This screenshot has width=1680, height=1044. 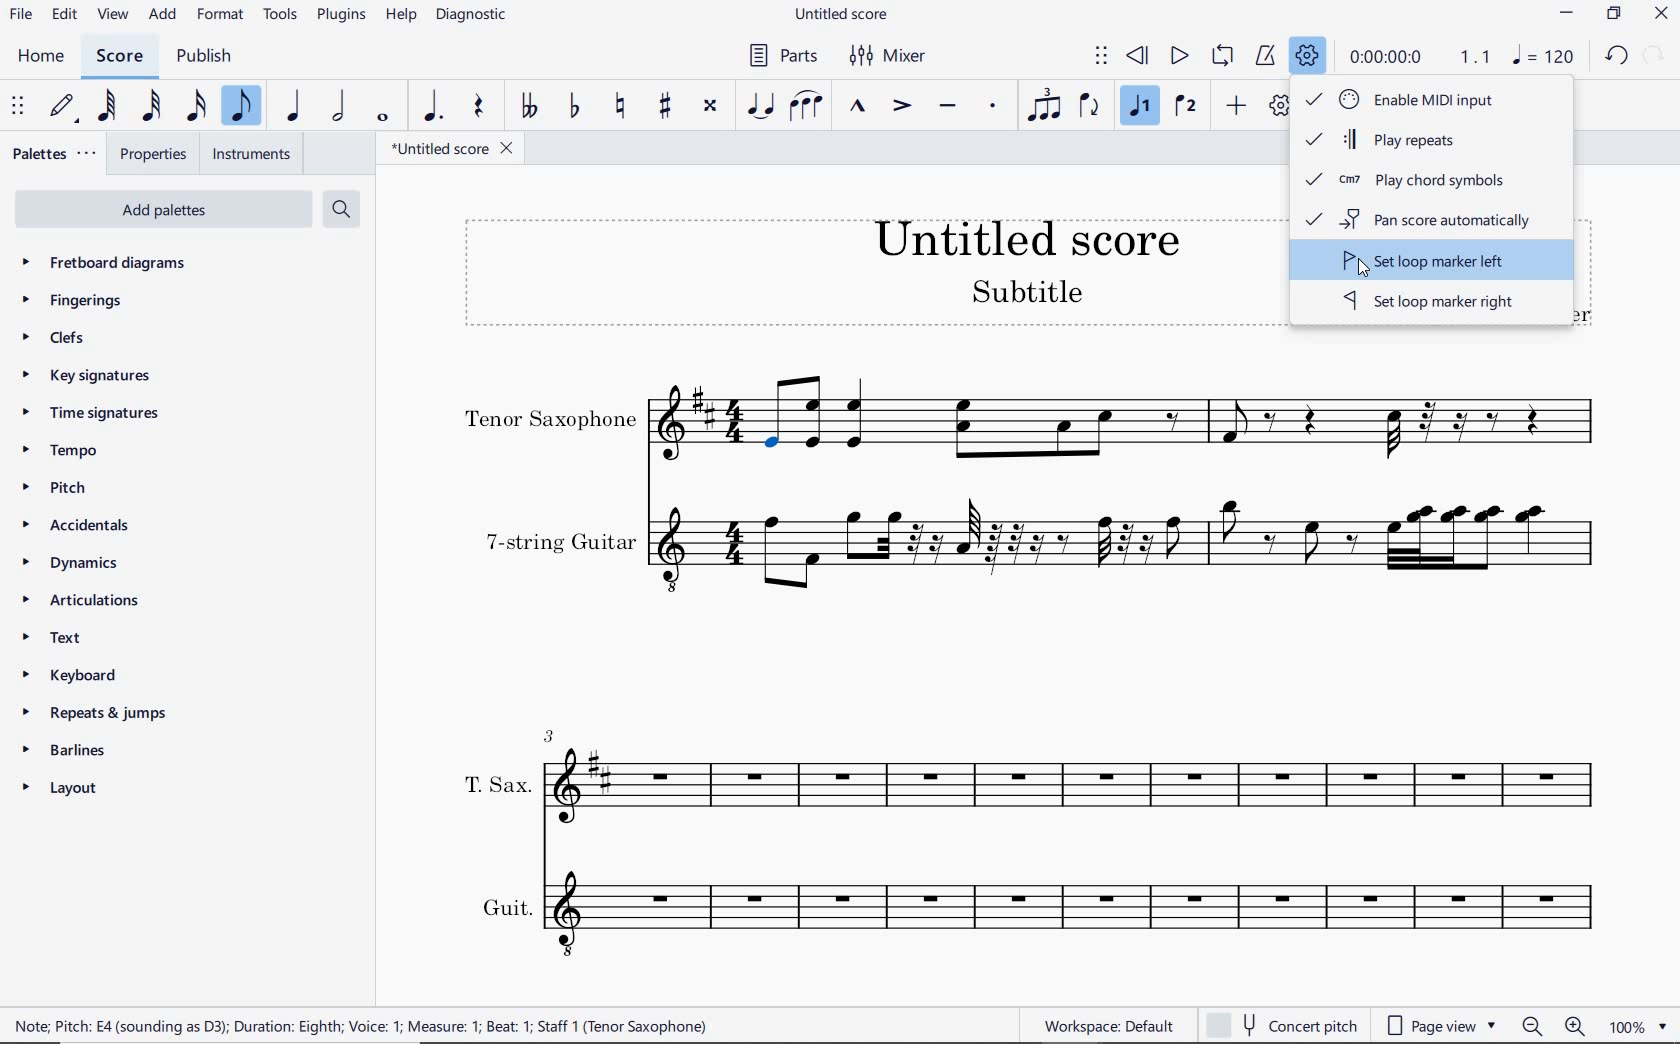 What do you see at coordinates (1364, 275) in the screenshot?
I see `cursor` at bounding box center [1364, 275].